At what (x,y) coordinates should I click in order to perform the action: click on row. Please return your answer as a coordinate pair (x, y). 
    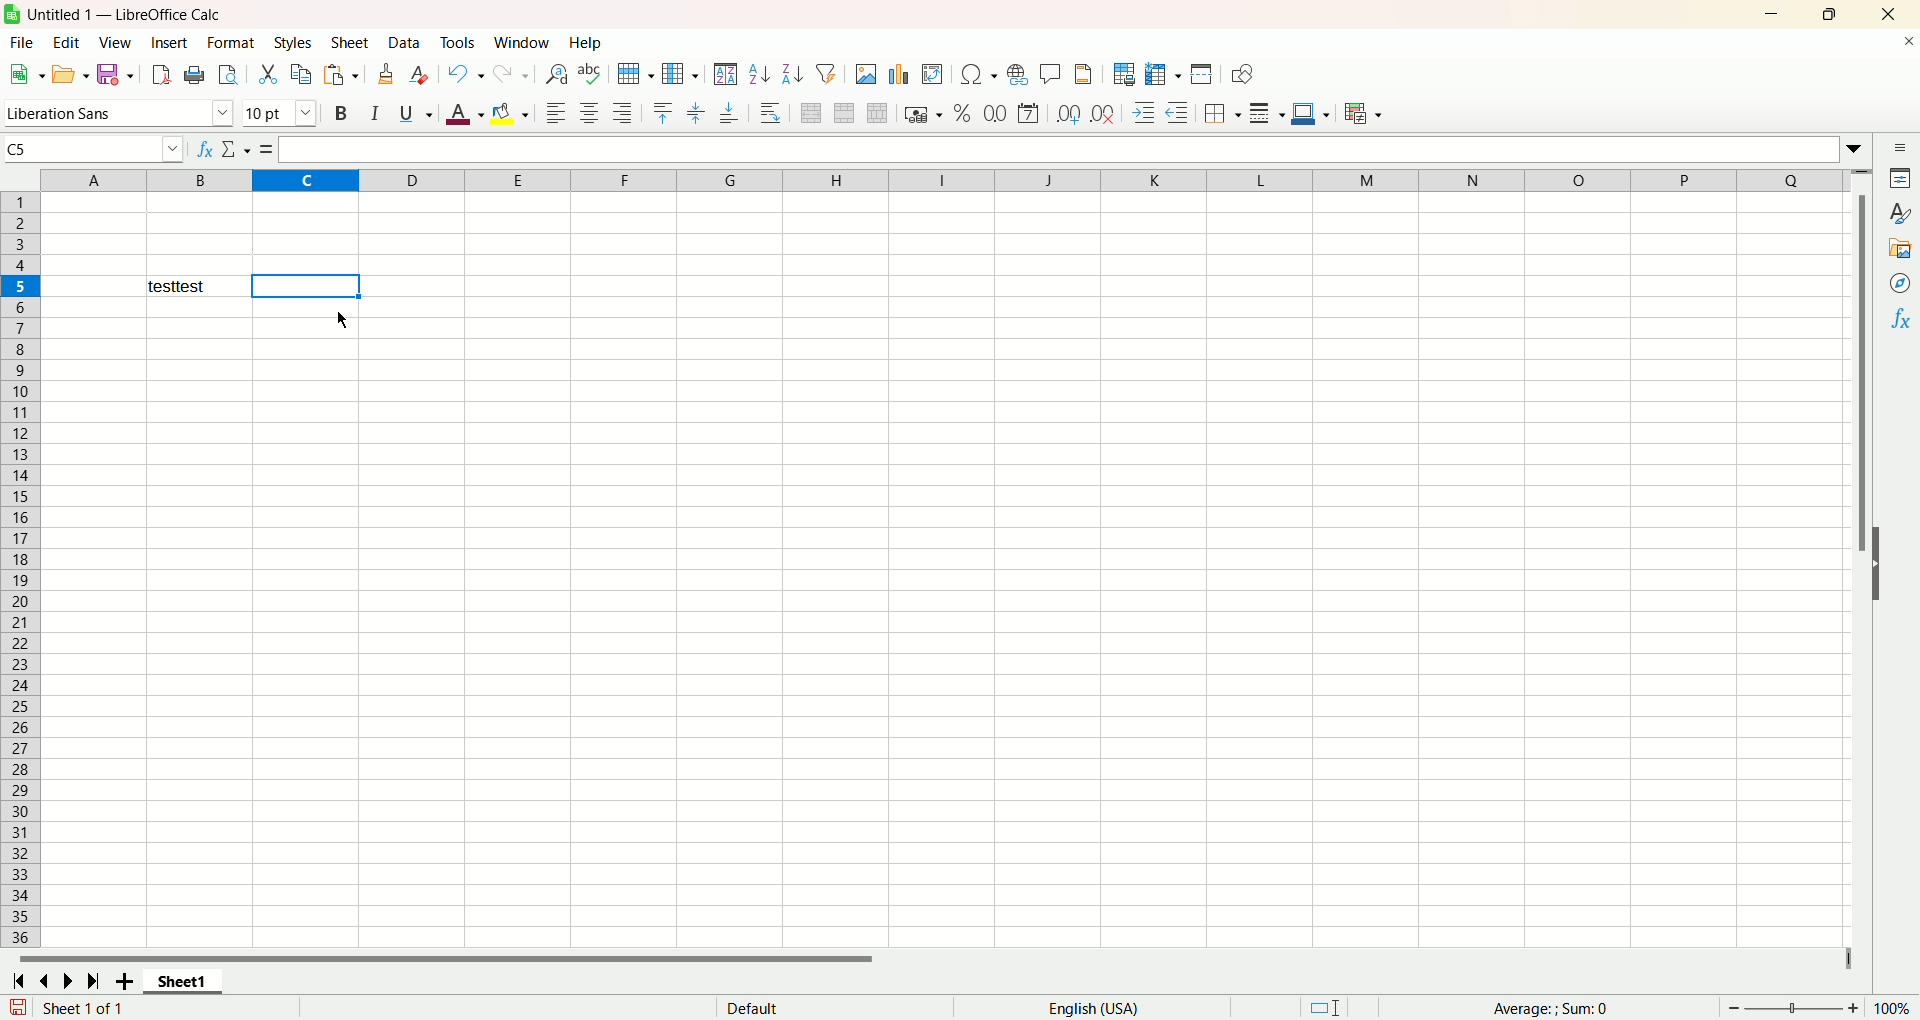
    Looking at the image, I should click on (637, 71).